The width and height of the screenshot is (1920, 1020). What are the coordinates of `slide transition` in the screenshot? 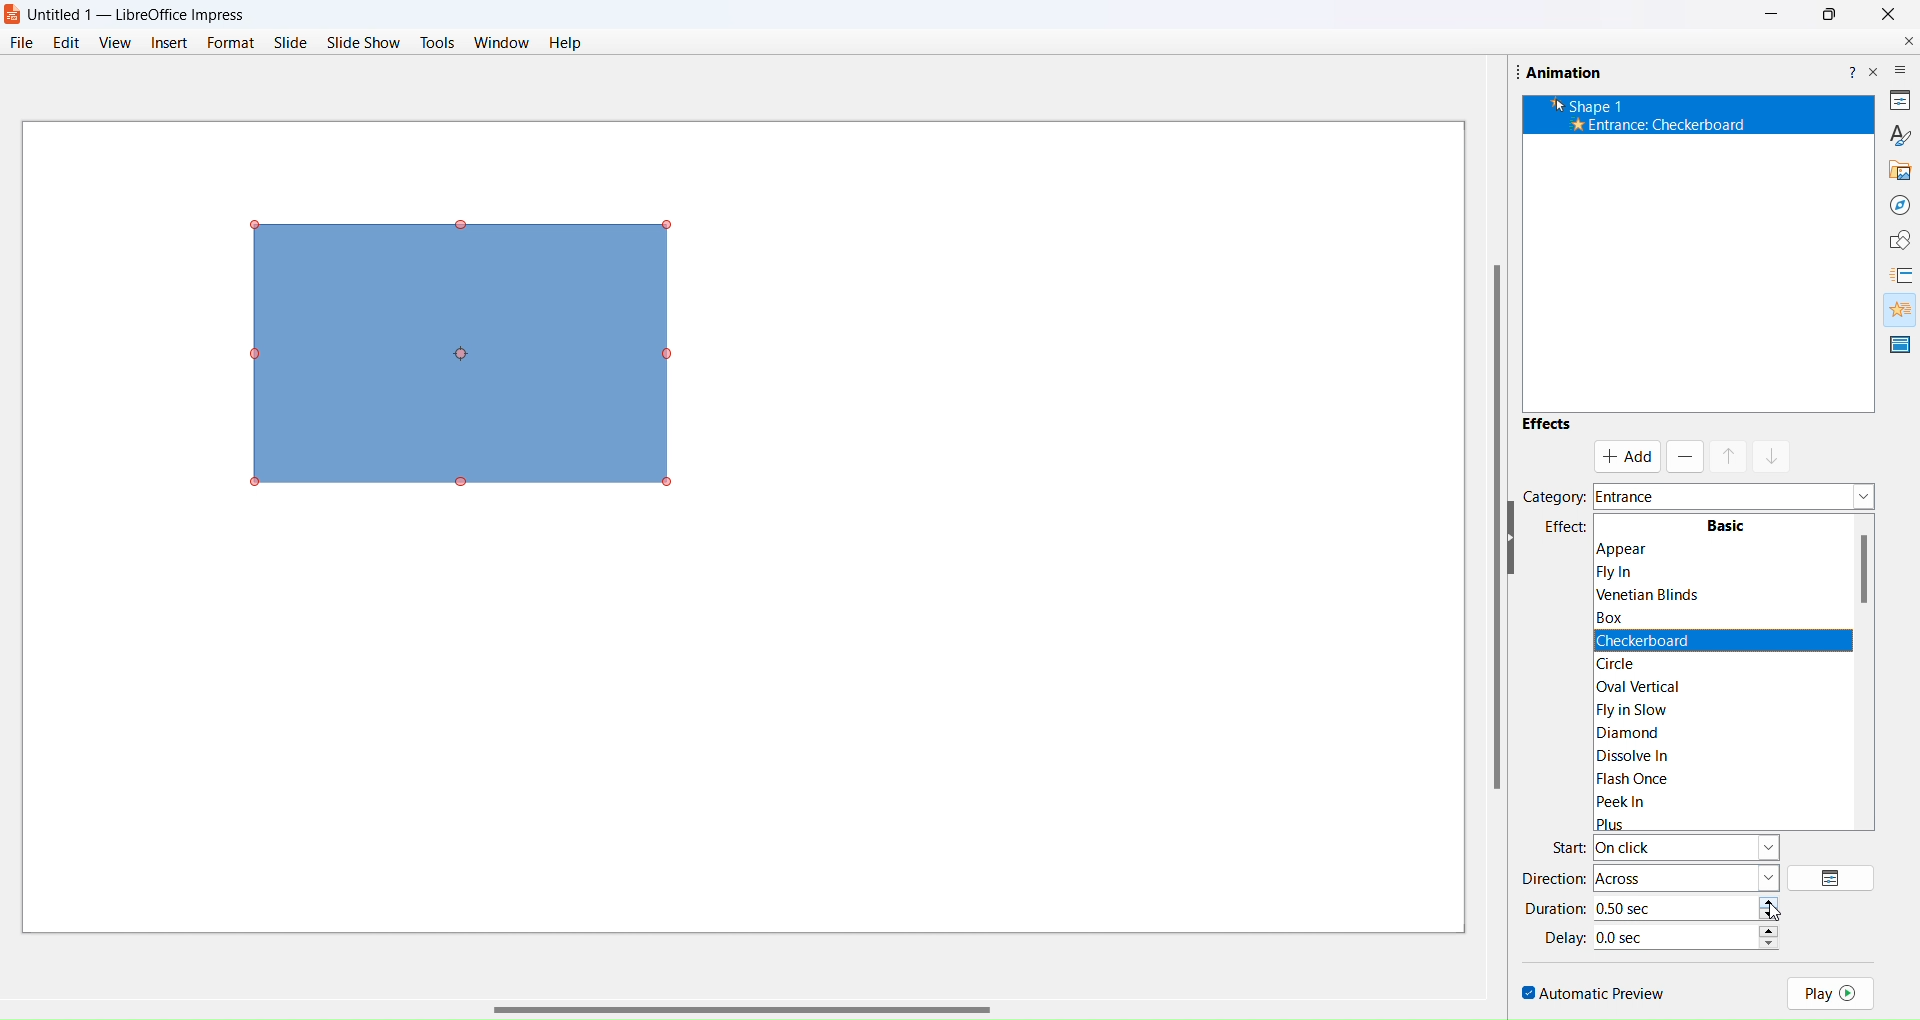 It's located at (1903, 275).